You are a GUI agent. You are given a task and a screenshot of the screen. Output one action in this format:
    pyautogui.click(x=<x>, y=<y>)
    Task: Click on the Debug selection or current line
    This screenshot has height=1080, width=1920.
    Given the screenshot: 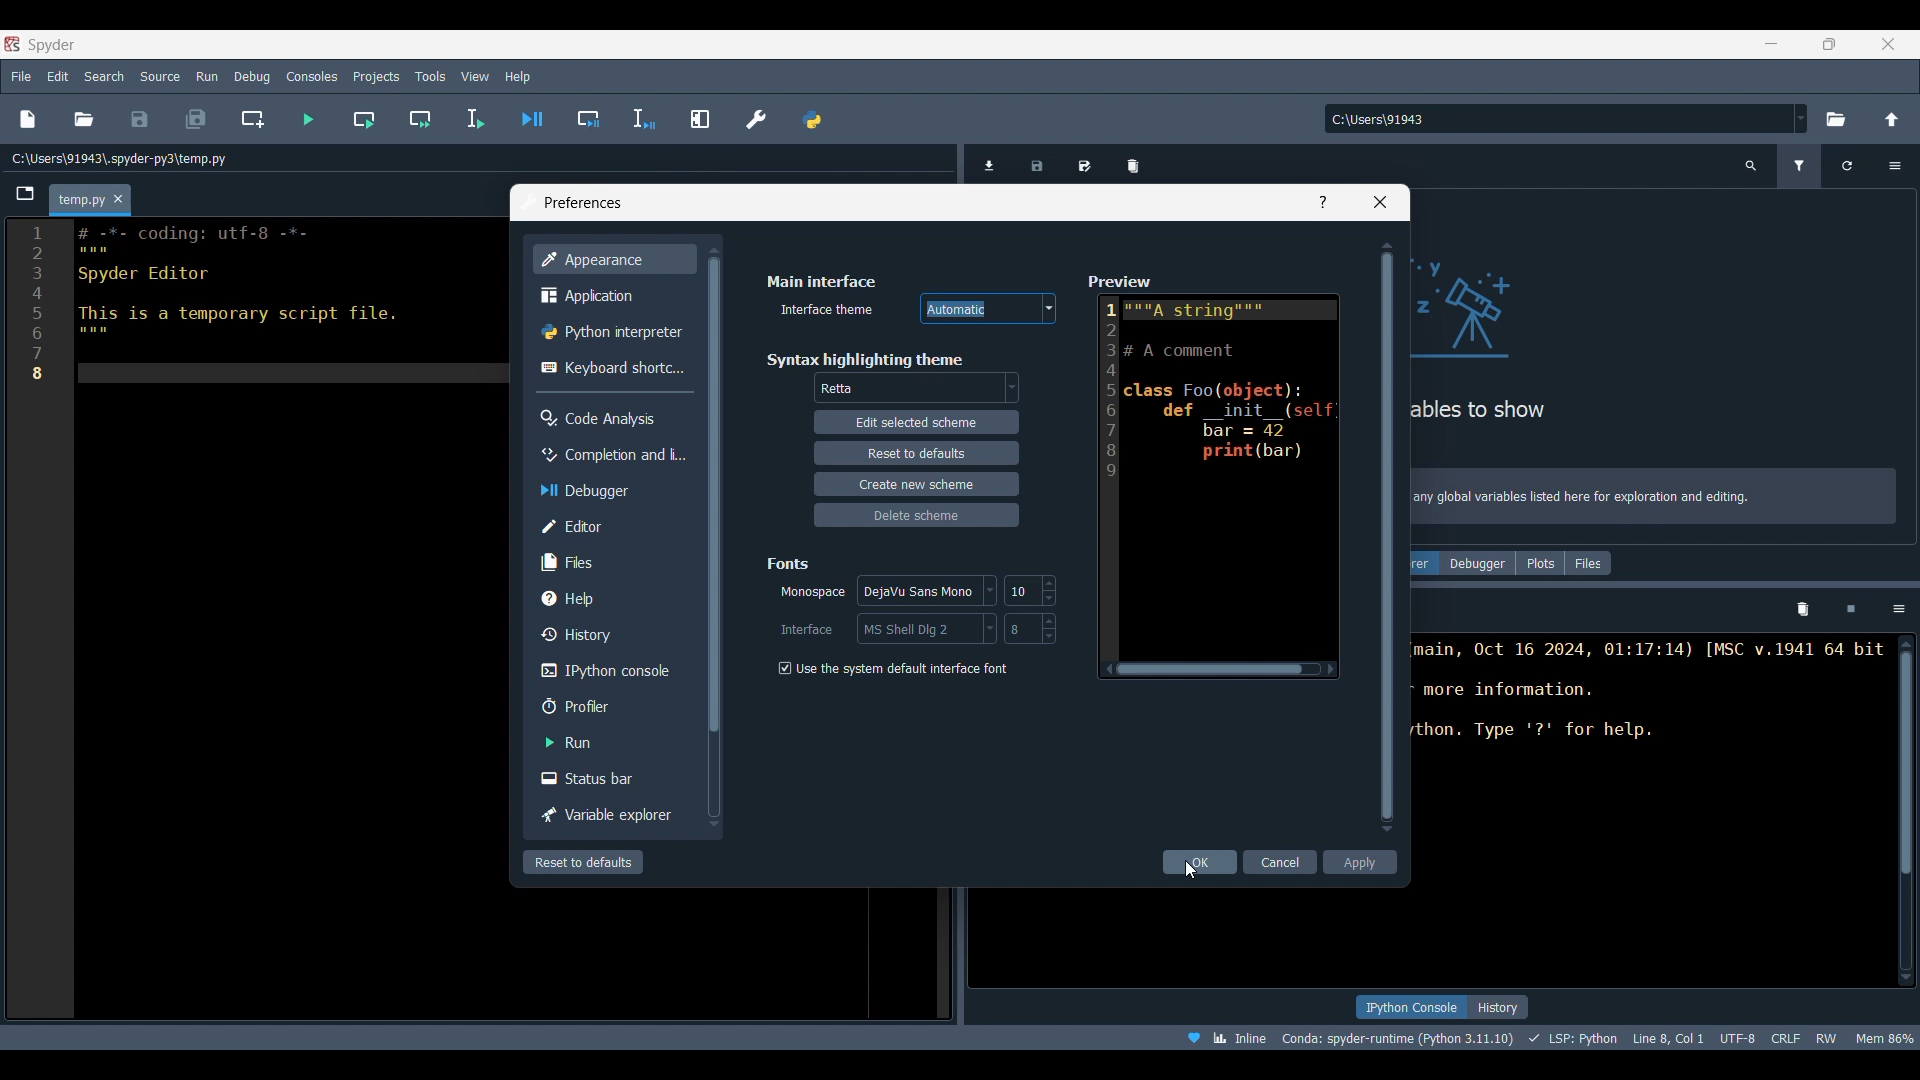 What is the action you would take?
    pyautogui.click(x=643, y=120)
    